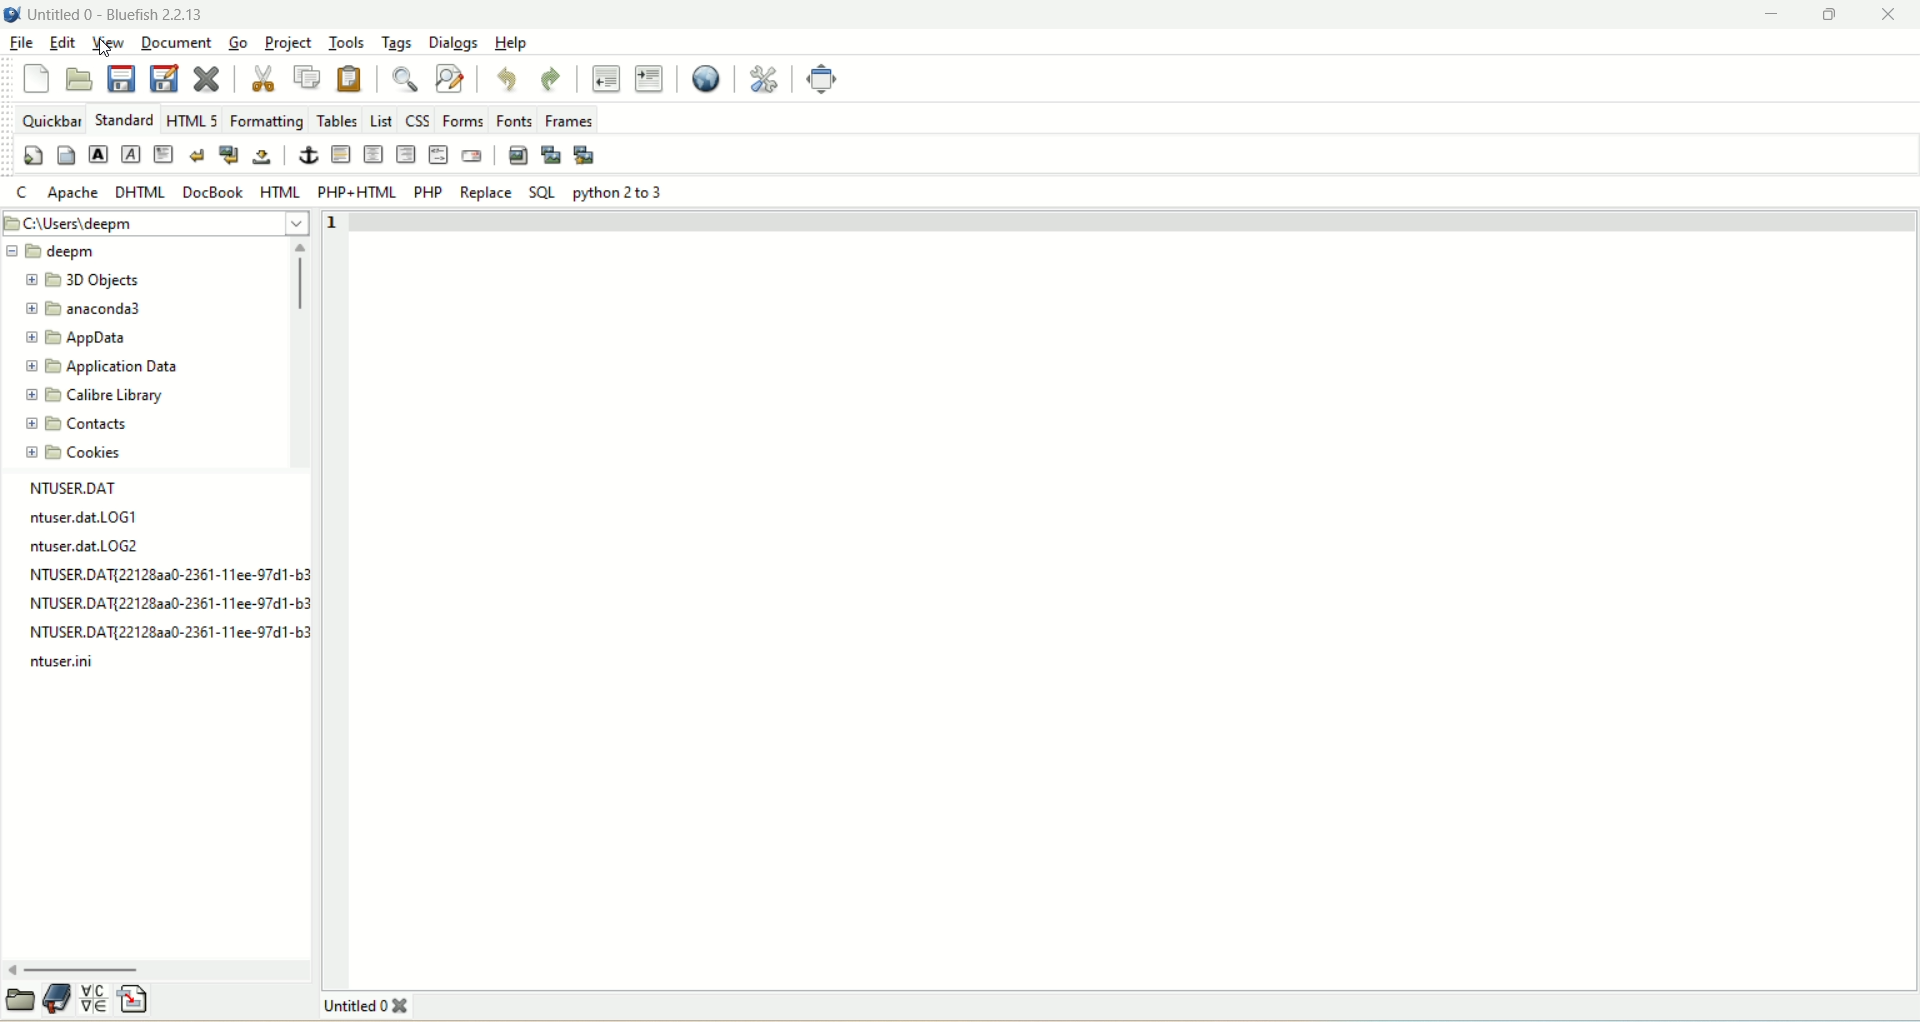  I want to click on horizontal scroll bar, so click(158, 969).